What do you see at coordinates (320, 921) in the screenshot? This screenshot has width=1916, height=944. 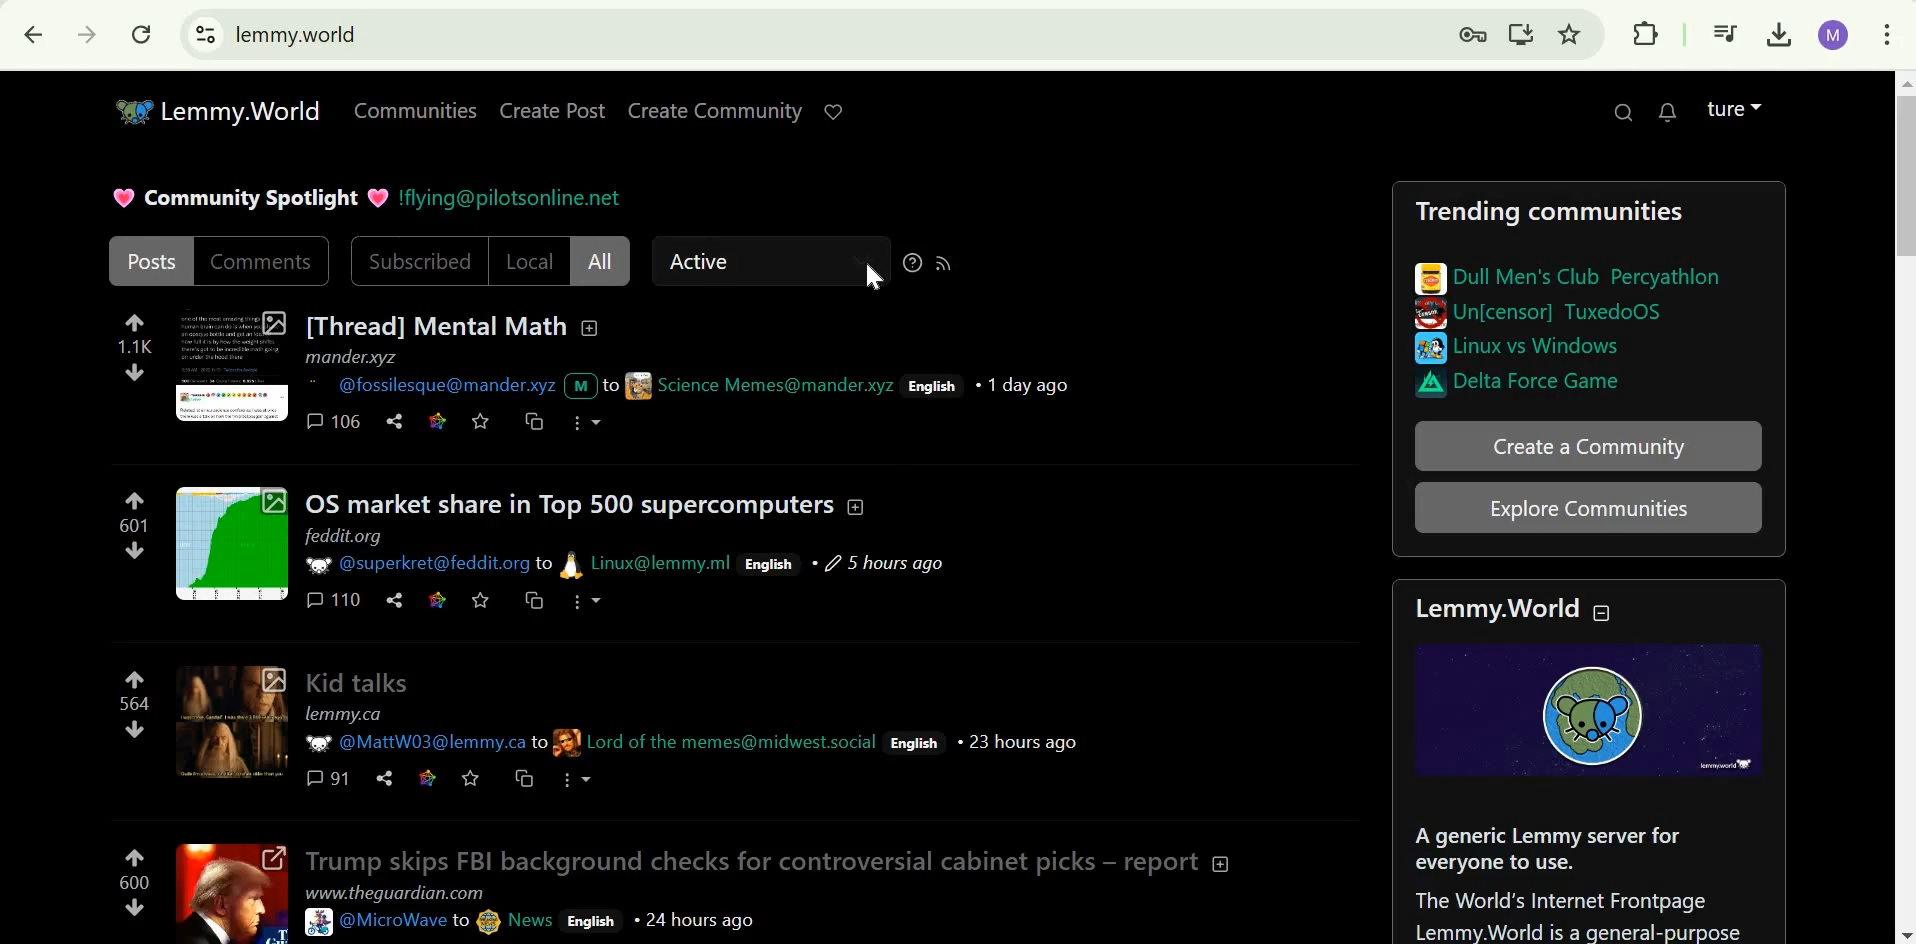 I see `picture` at bounding box center [320, 921].